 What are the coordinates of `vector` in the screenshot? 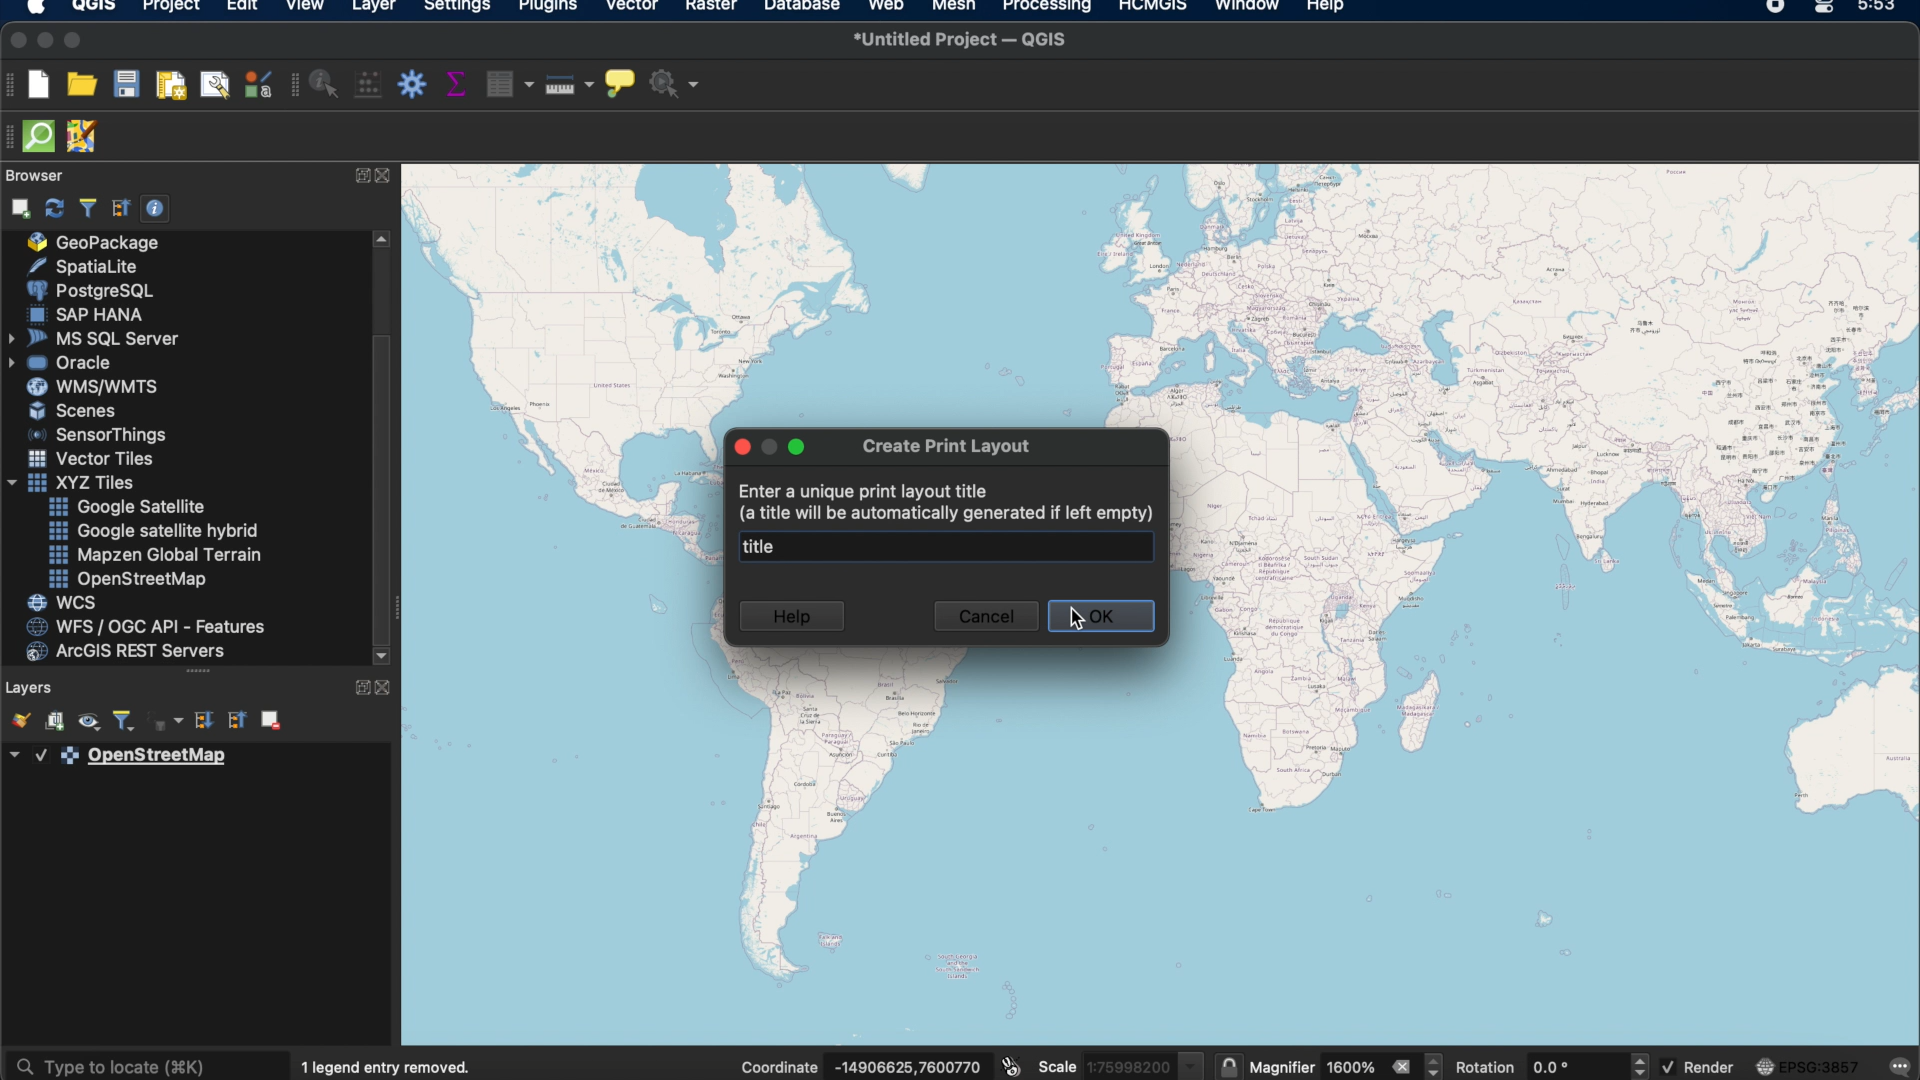 It's located at (633, 8).